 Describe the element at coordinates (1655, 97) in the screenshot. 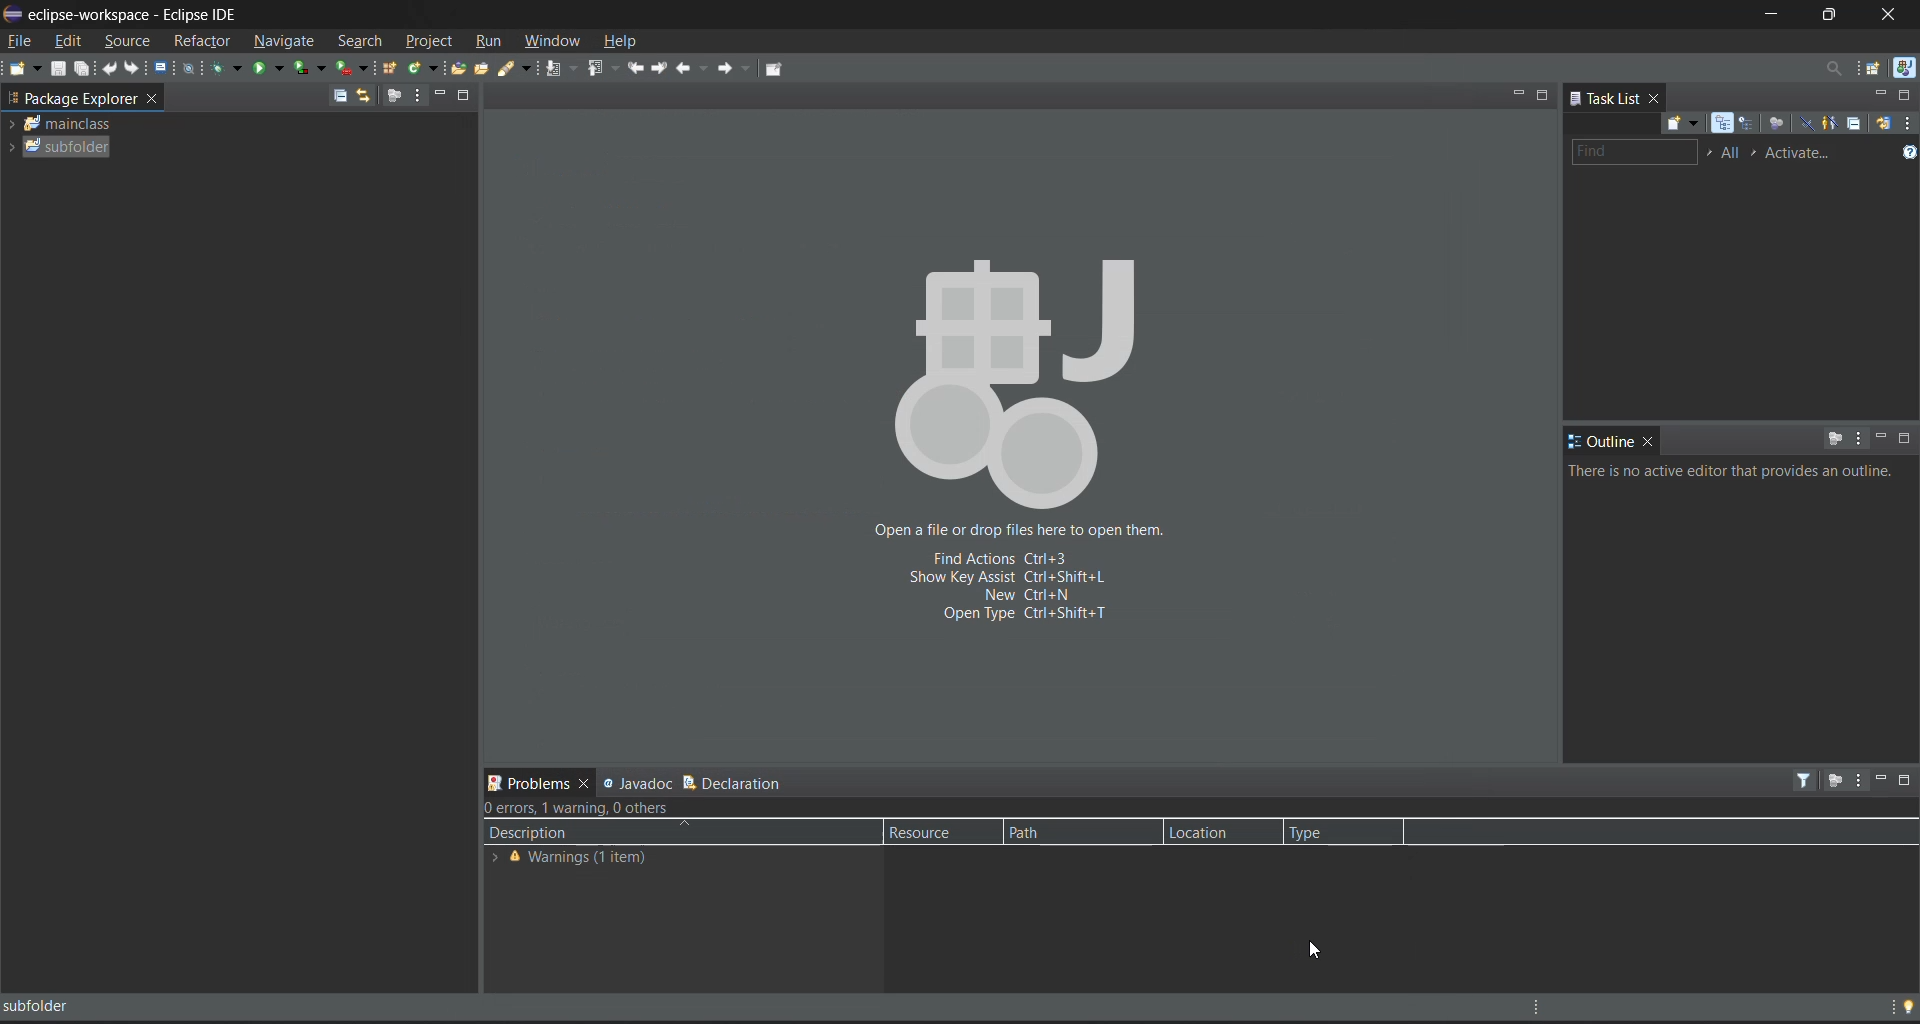

I see `close` at that location.